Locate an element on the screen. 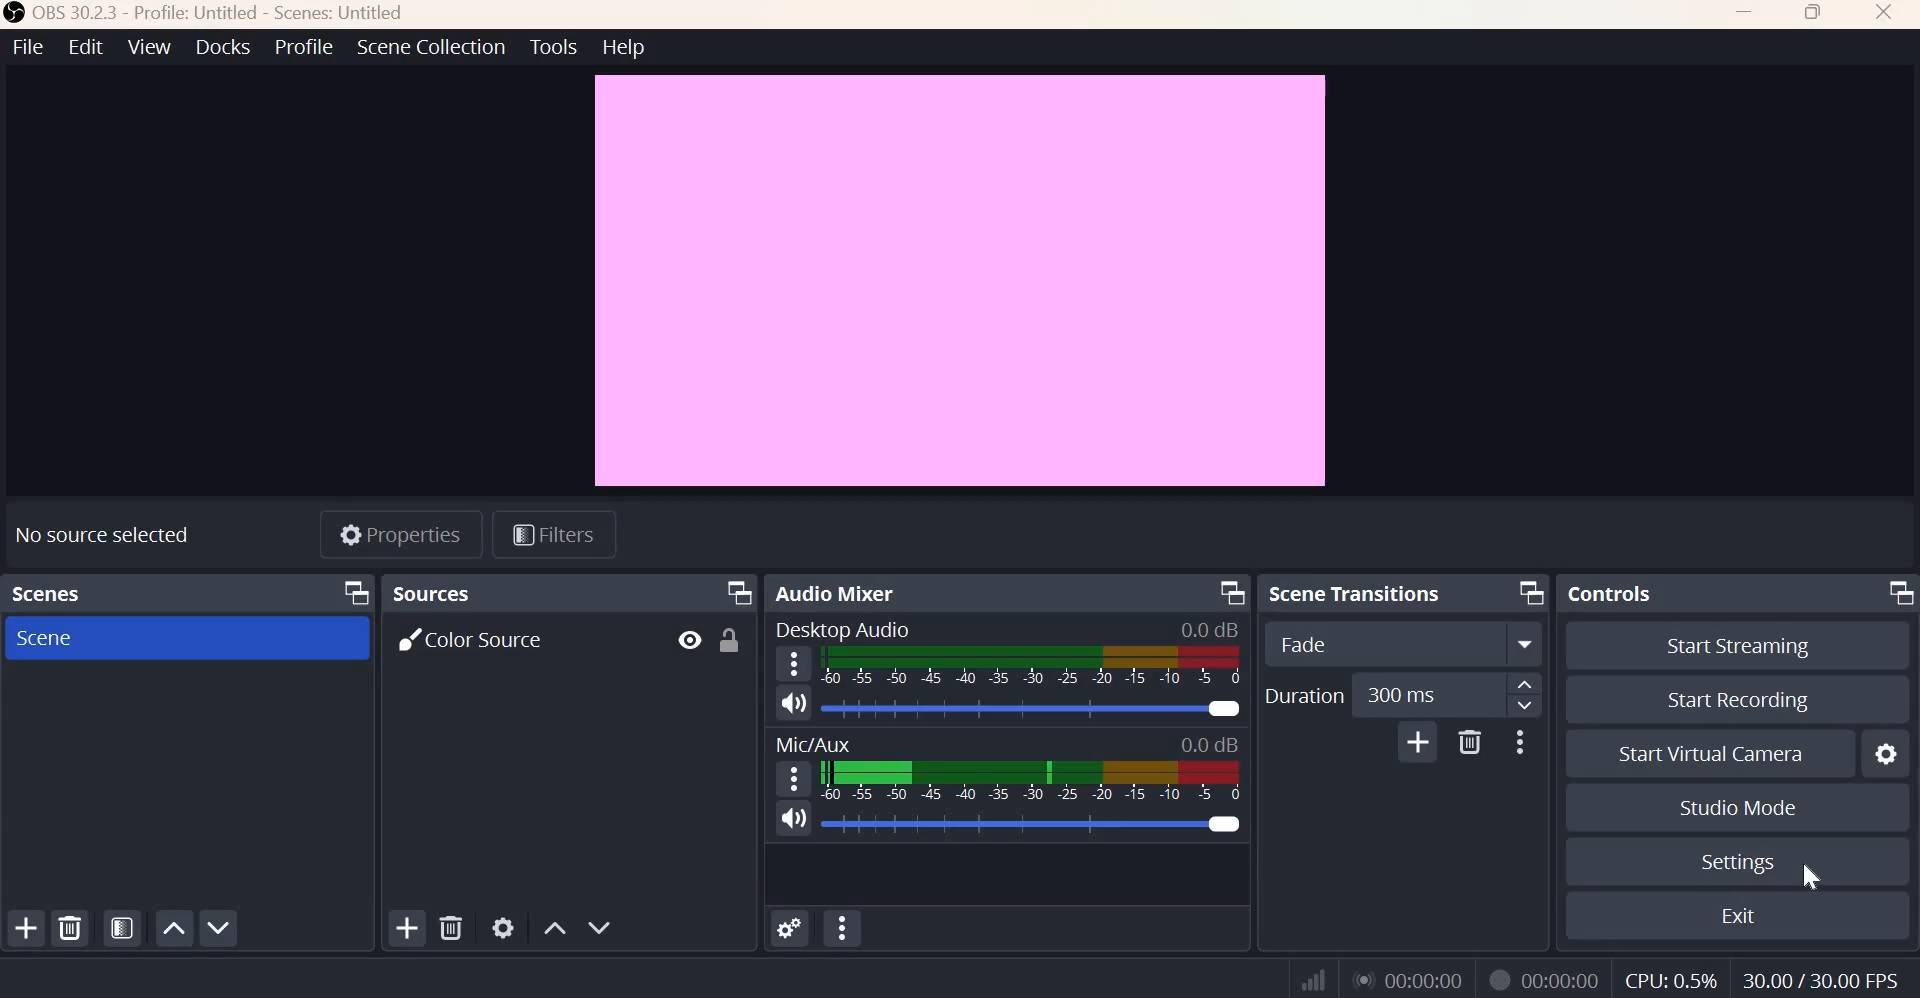 This screenshot has width=1920, height=998. Volume Meter is located at coordinates (1033, 668).